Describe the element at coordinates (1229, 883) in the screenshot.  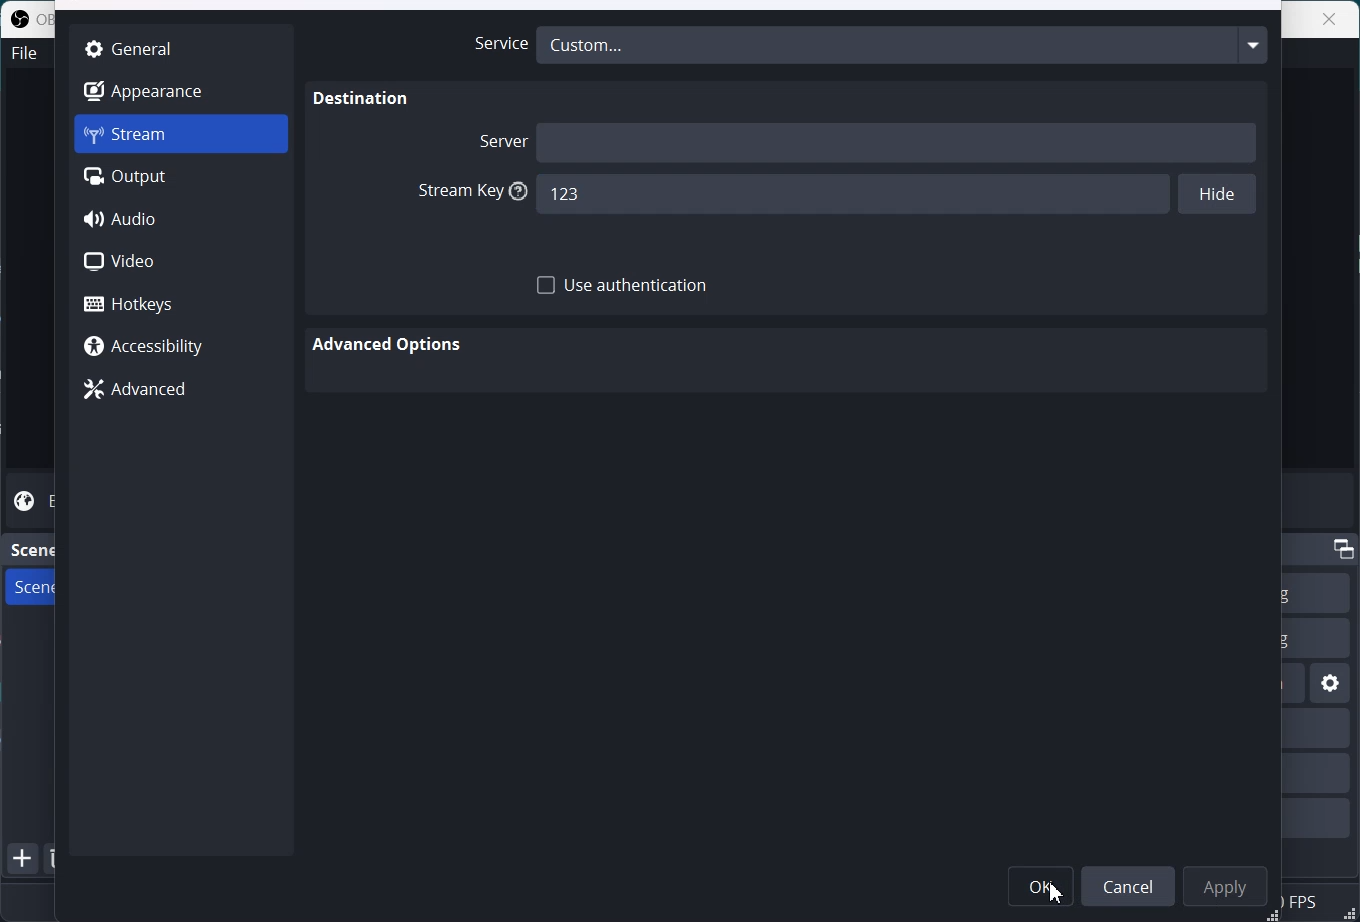
I see `Apply` at that location.